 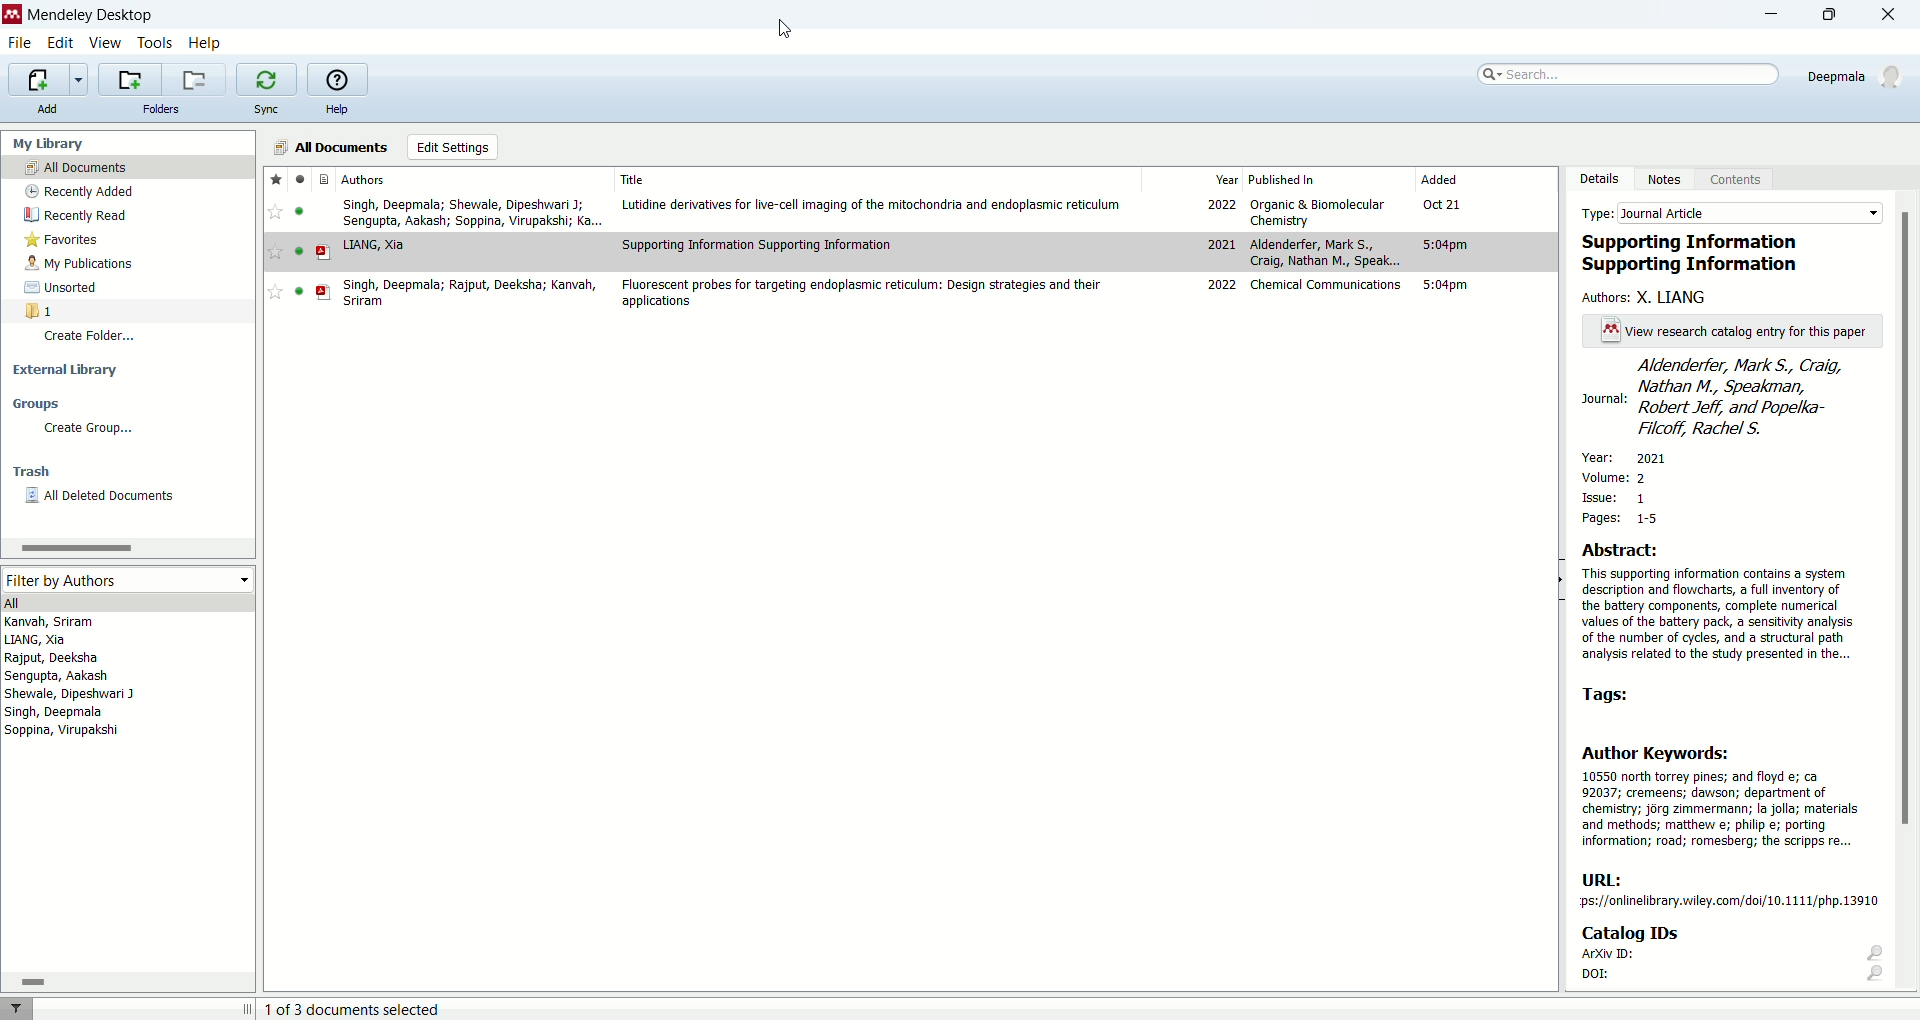 What do you see at coordinates (633, 179) in the screenshot?
I see `title` at bounding box center [633, 179].